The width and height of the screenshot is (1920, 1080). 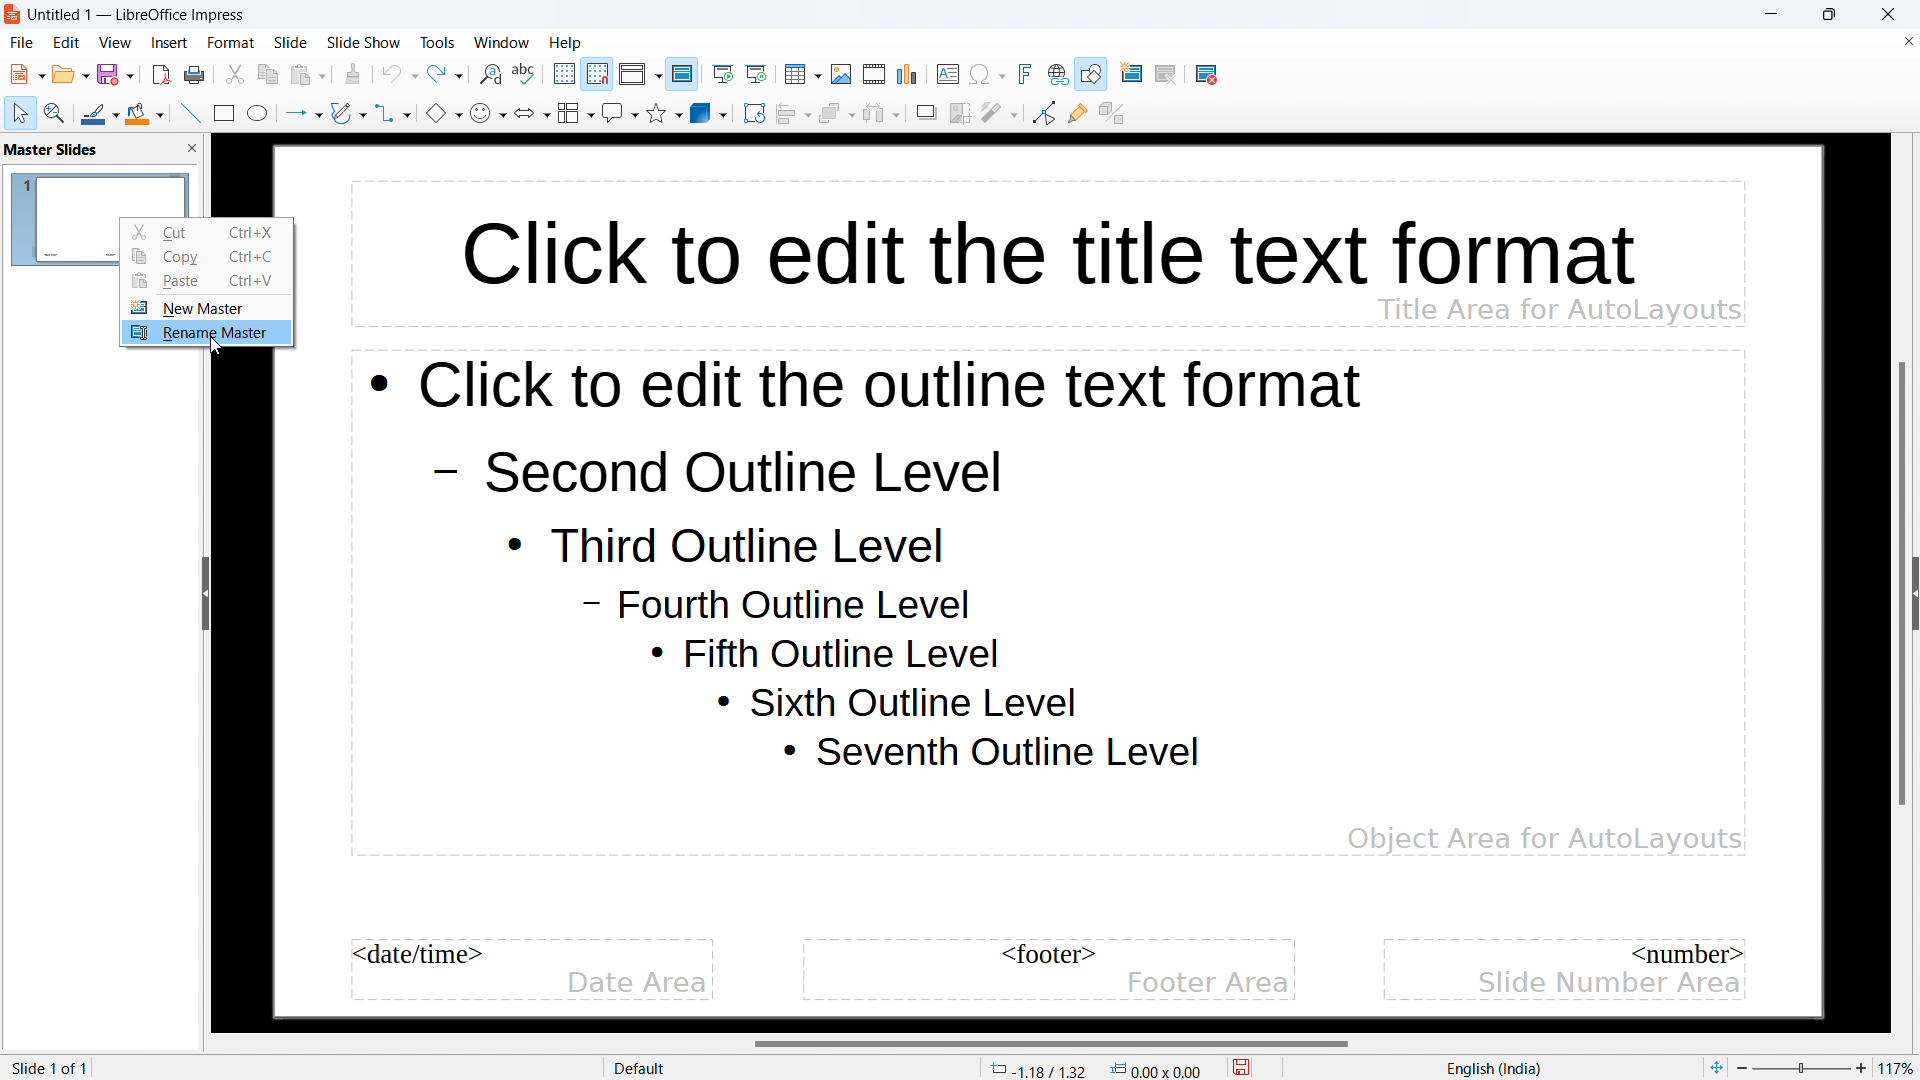 I want to click on fill color, so click(x=147, y=114).